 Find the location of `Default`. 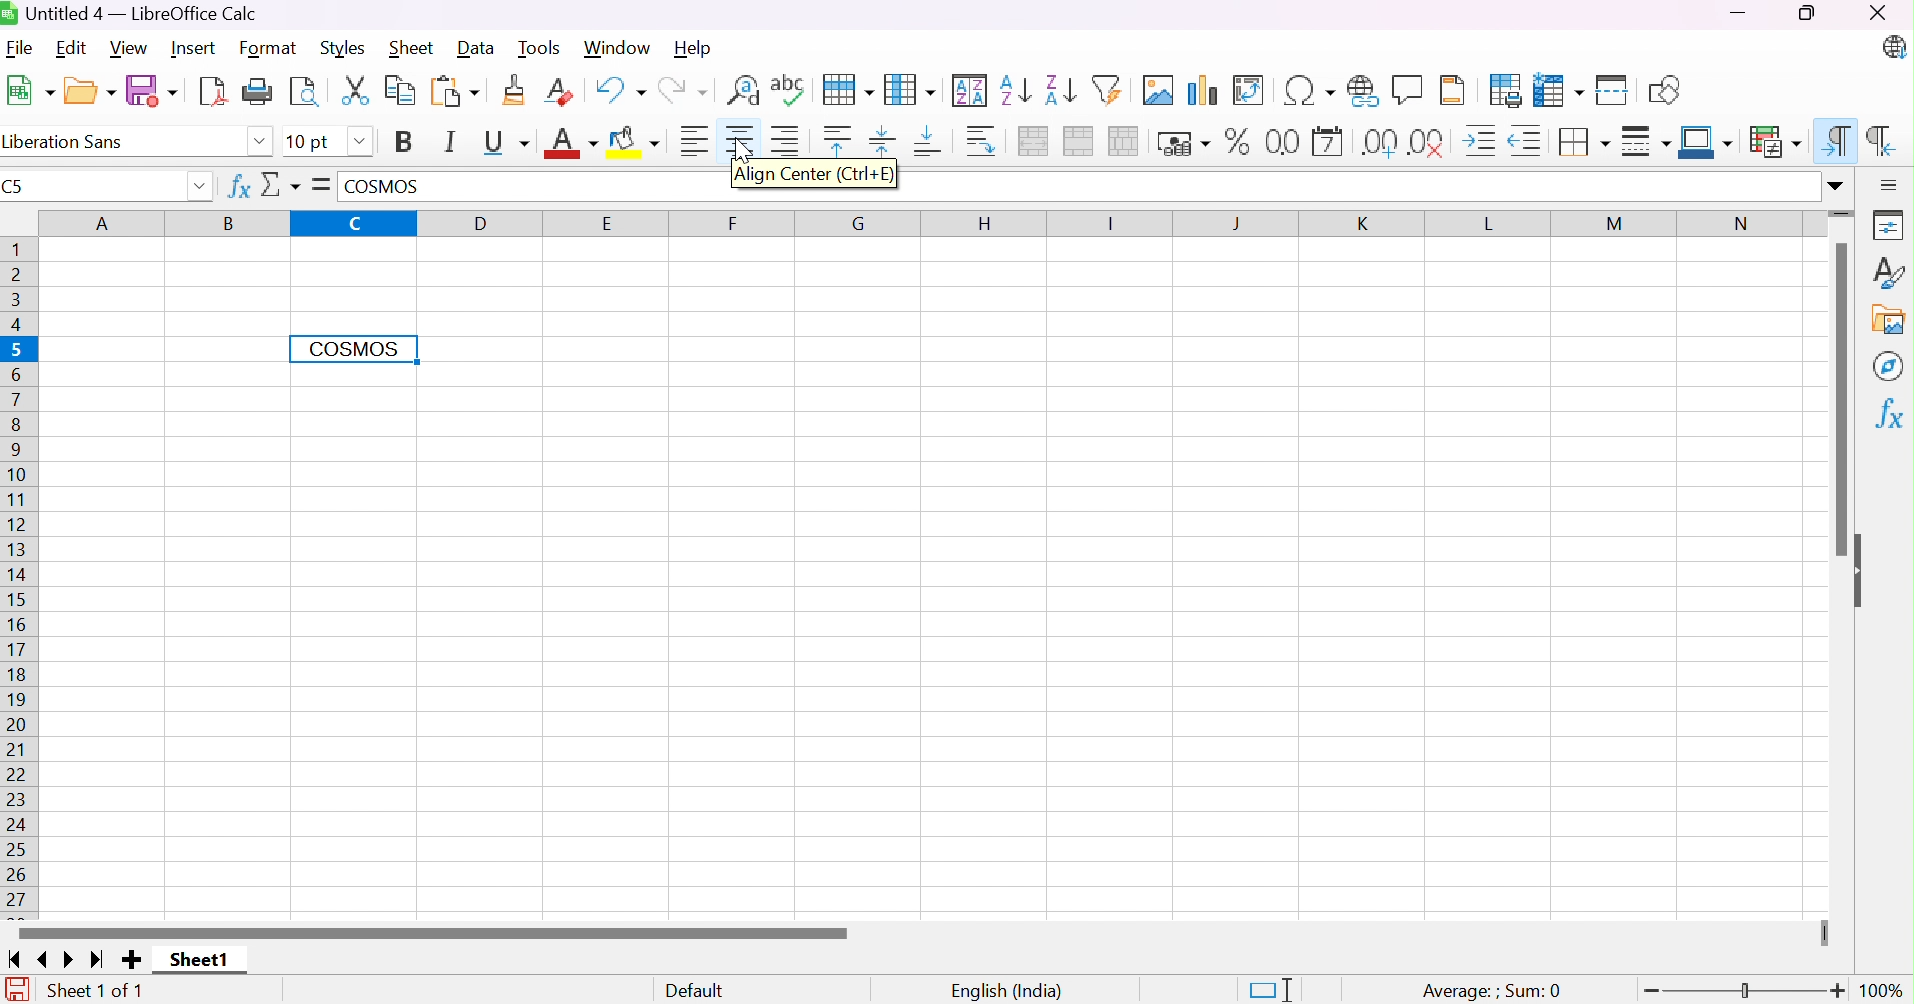

Default is located at coordinates (694, 987).